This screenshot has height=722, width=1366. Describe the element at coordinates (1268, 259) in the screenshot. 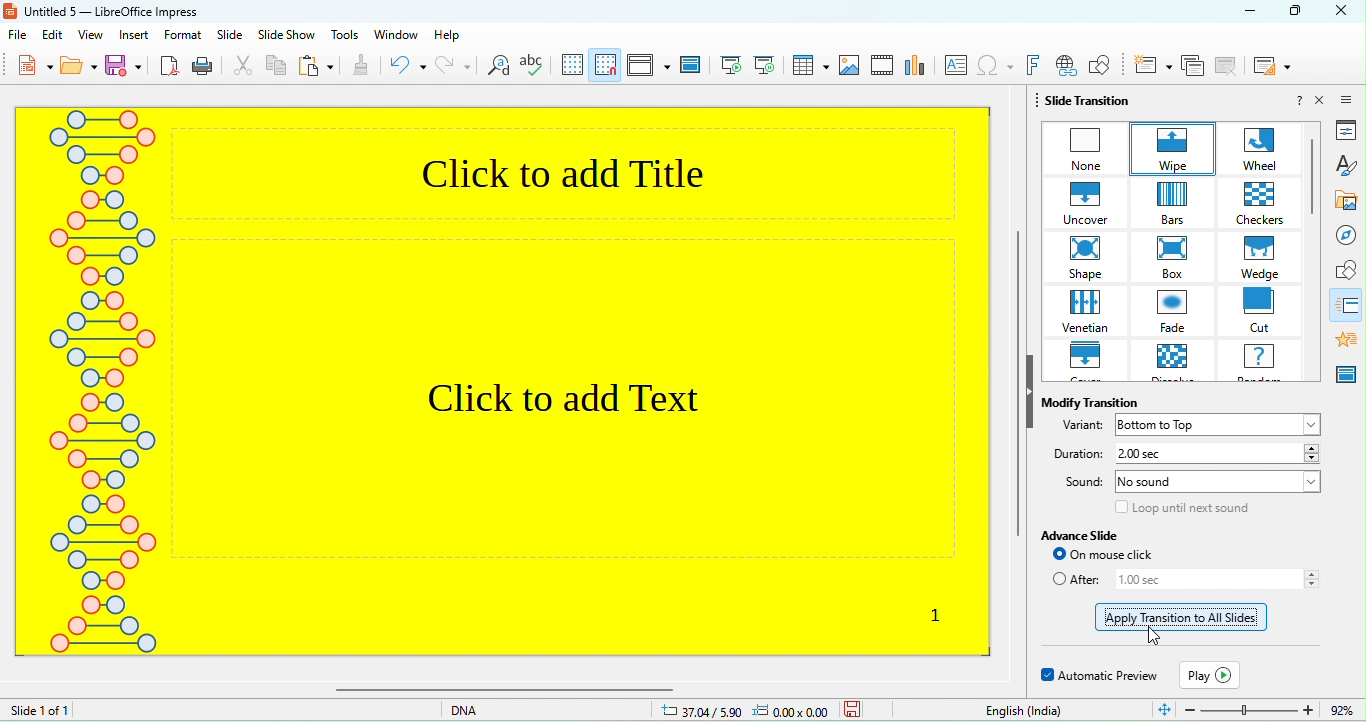

I see `wedge` at that location.